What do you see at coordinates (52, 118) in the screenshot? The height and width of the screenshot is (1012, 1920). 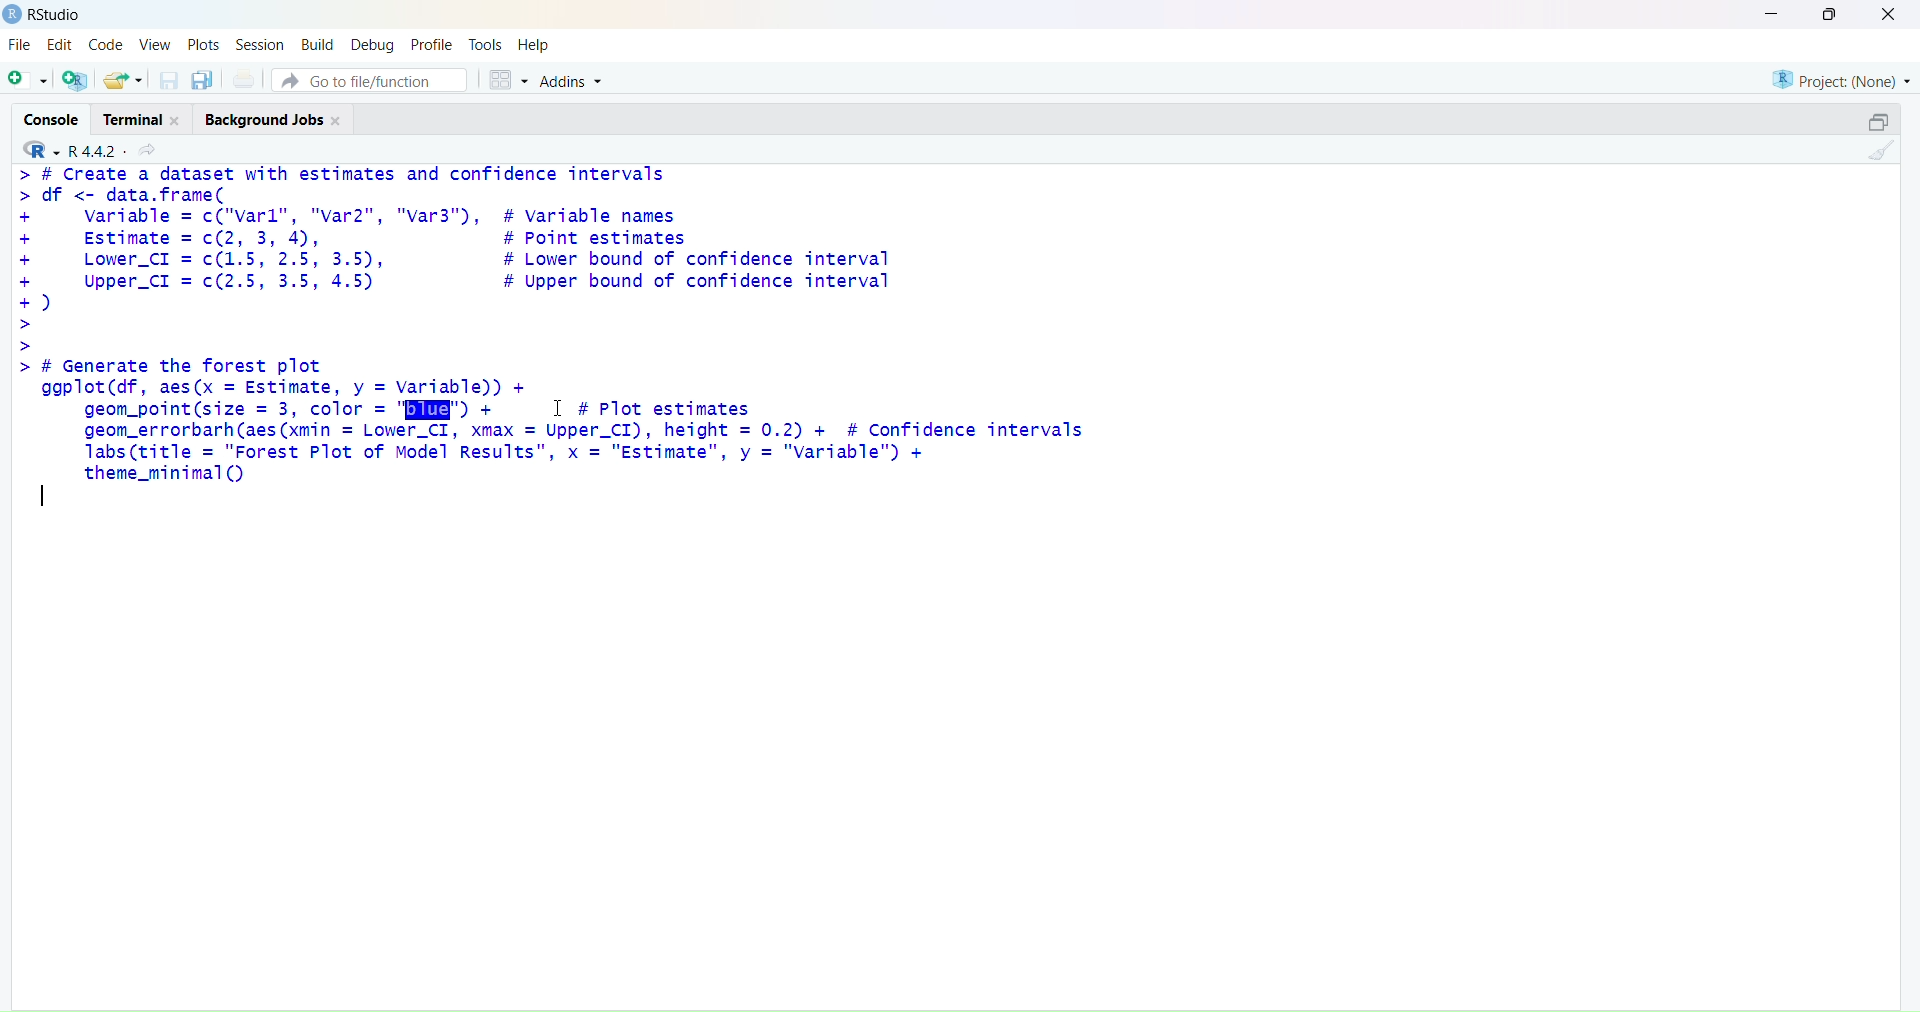 I see `Console` at bounding box center [52, 118].